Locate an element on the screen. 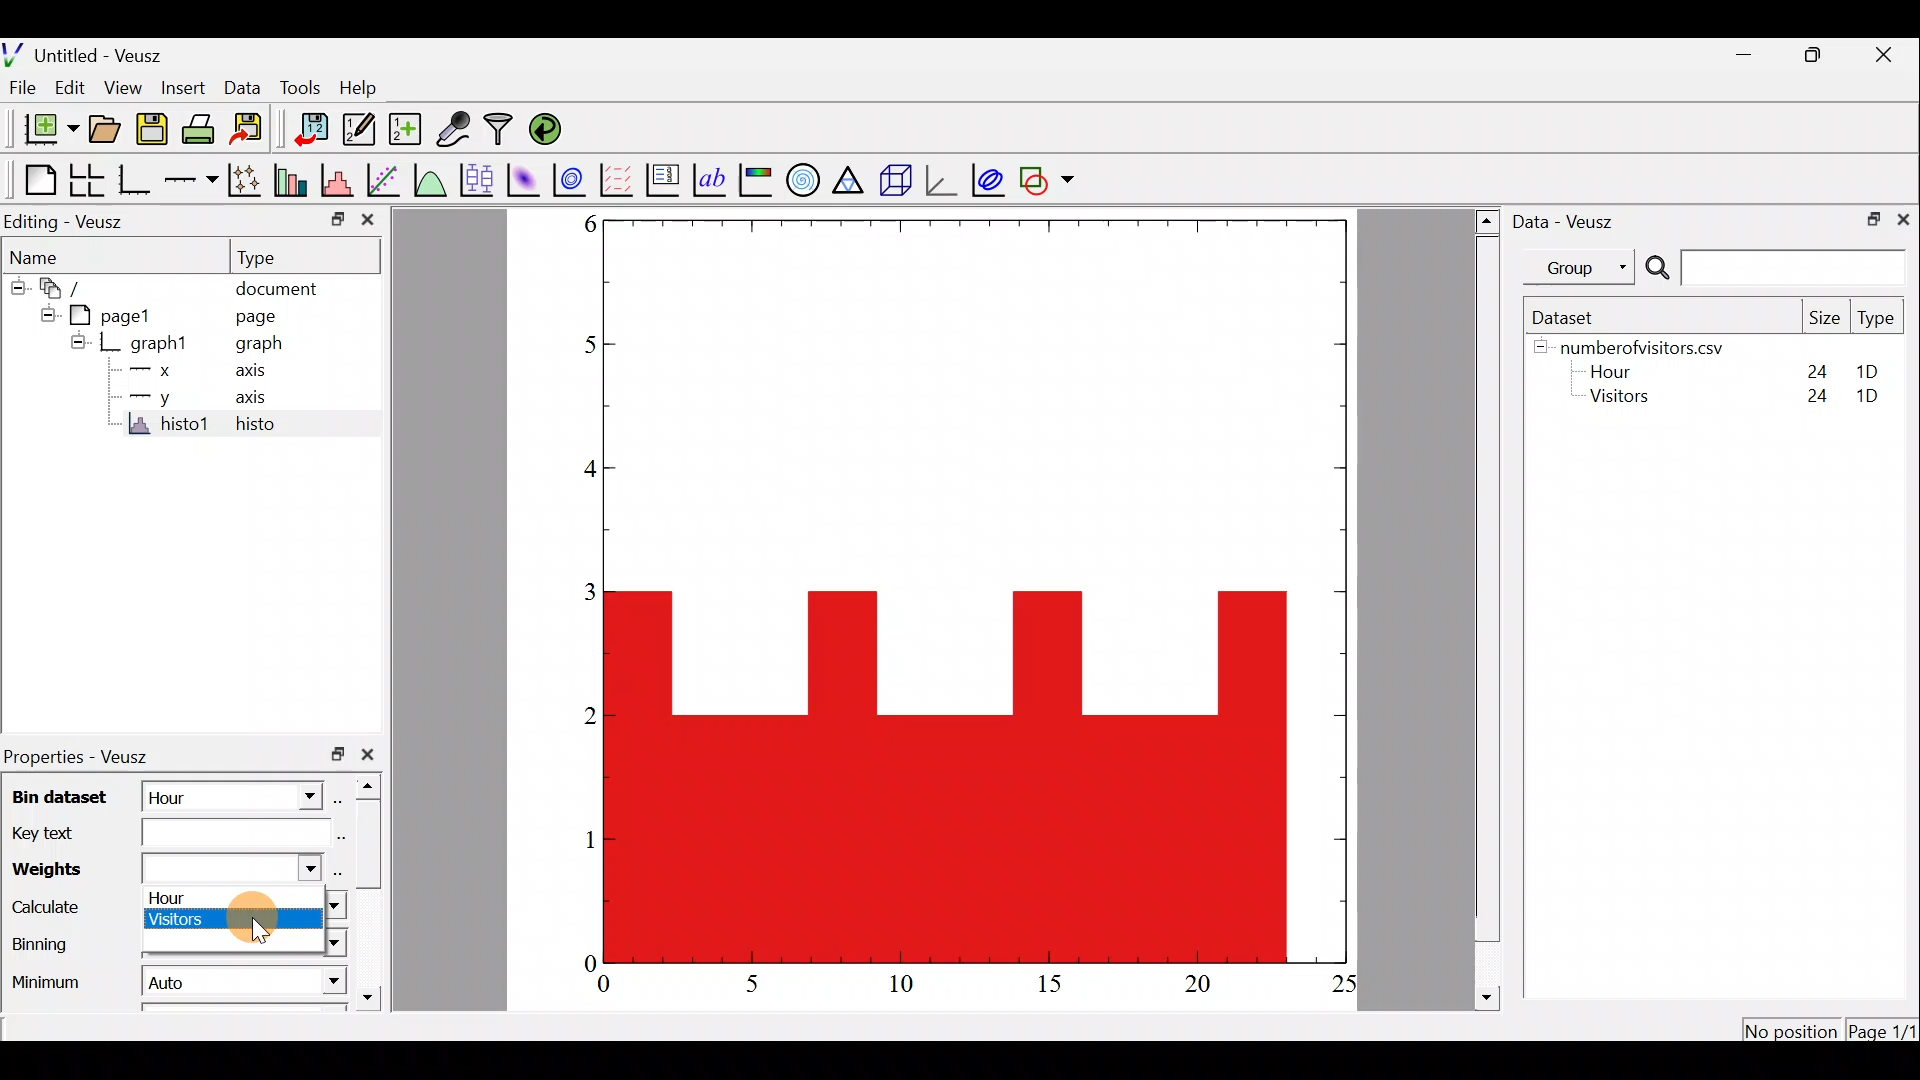 The width and height of the screenshot is (1920, 1080). graph1 is located at coordinates (161, 342).